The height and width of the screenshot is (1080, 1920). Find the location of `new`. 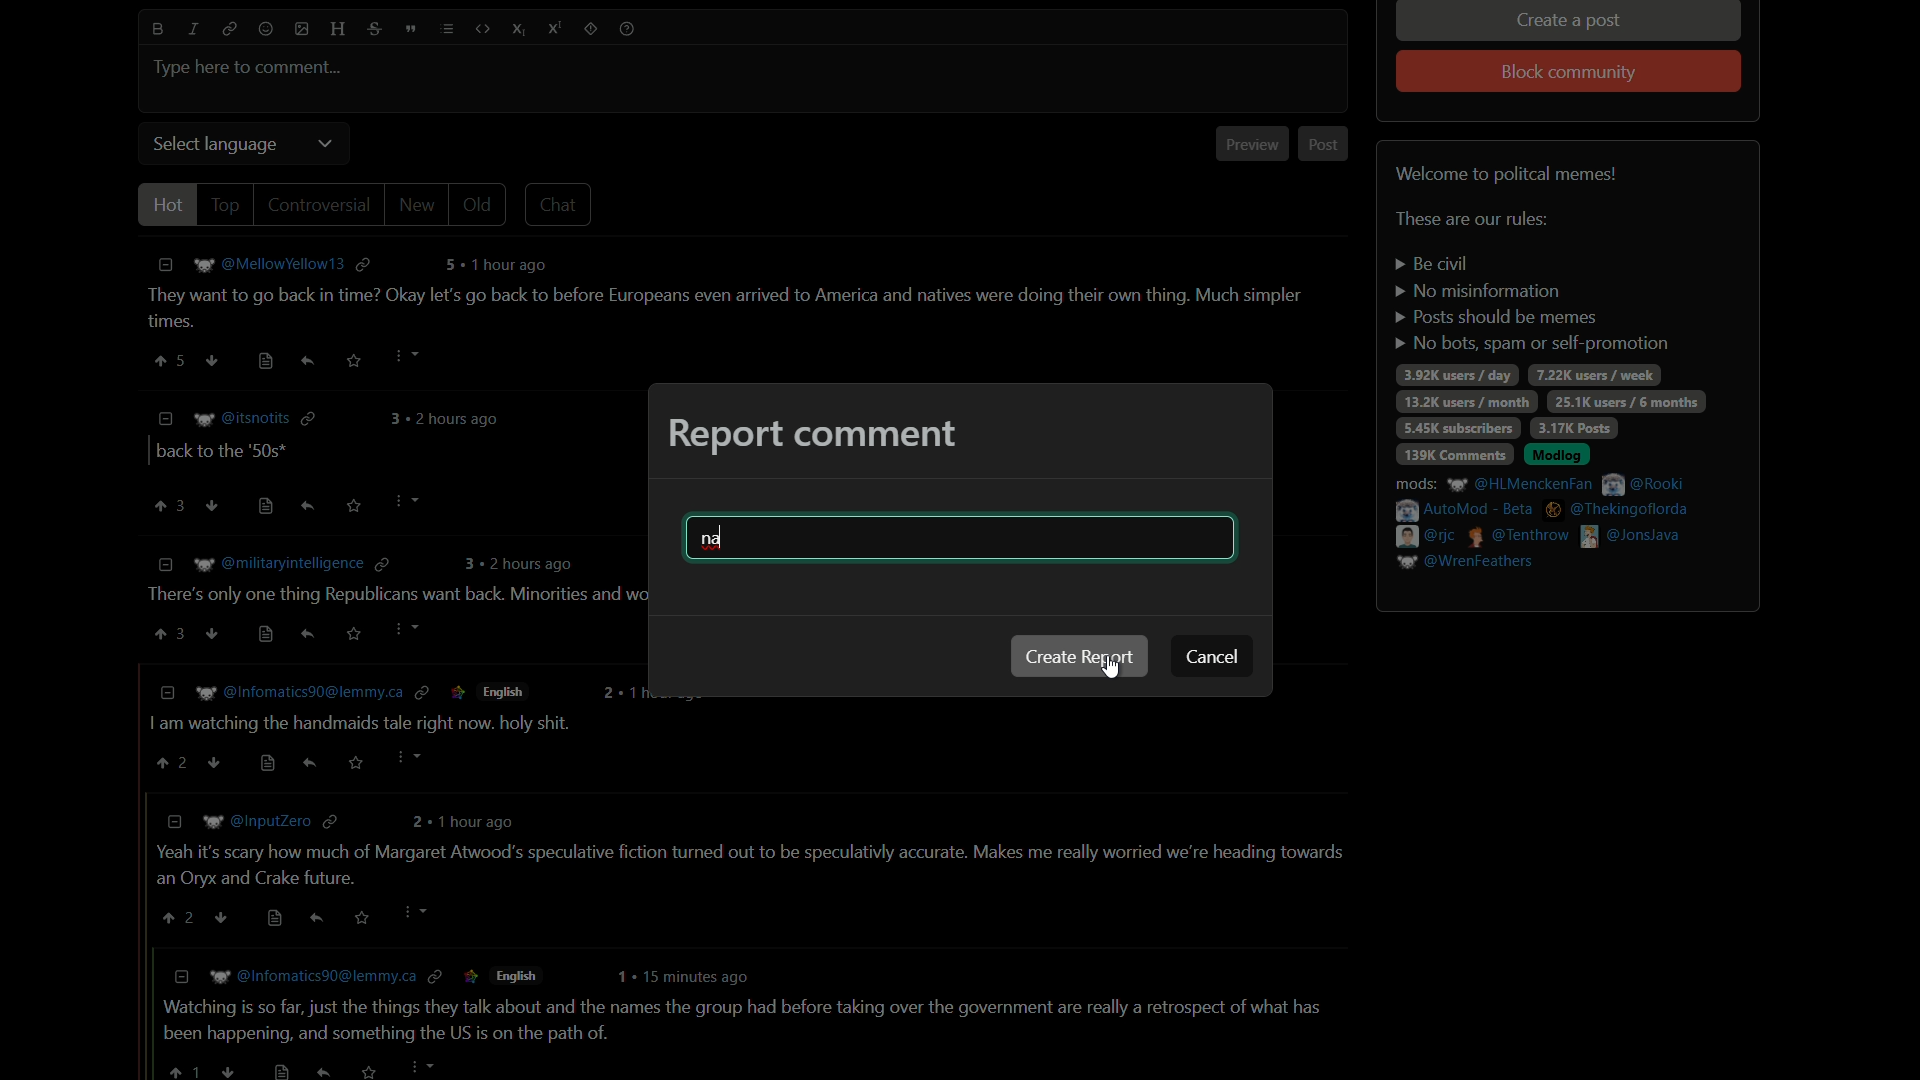

new is located at coordinates (419, 204).